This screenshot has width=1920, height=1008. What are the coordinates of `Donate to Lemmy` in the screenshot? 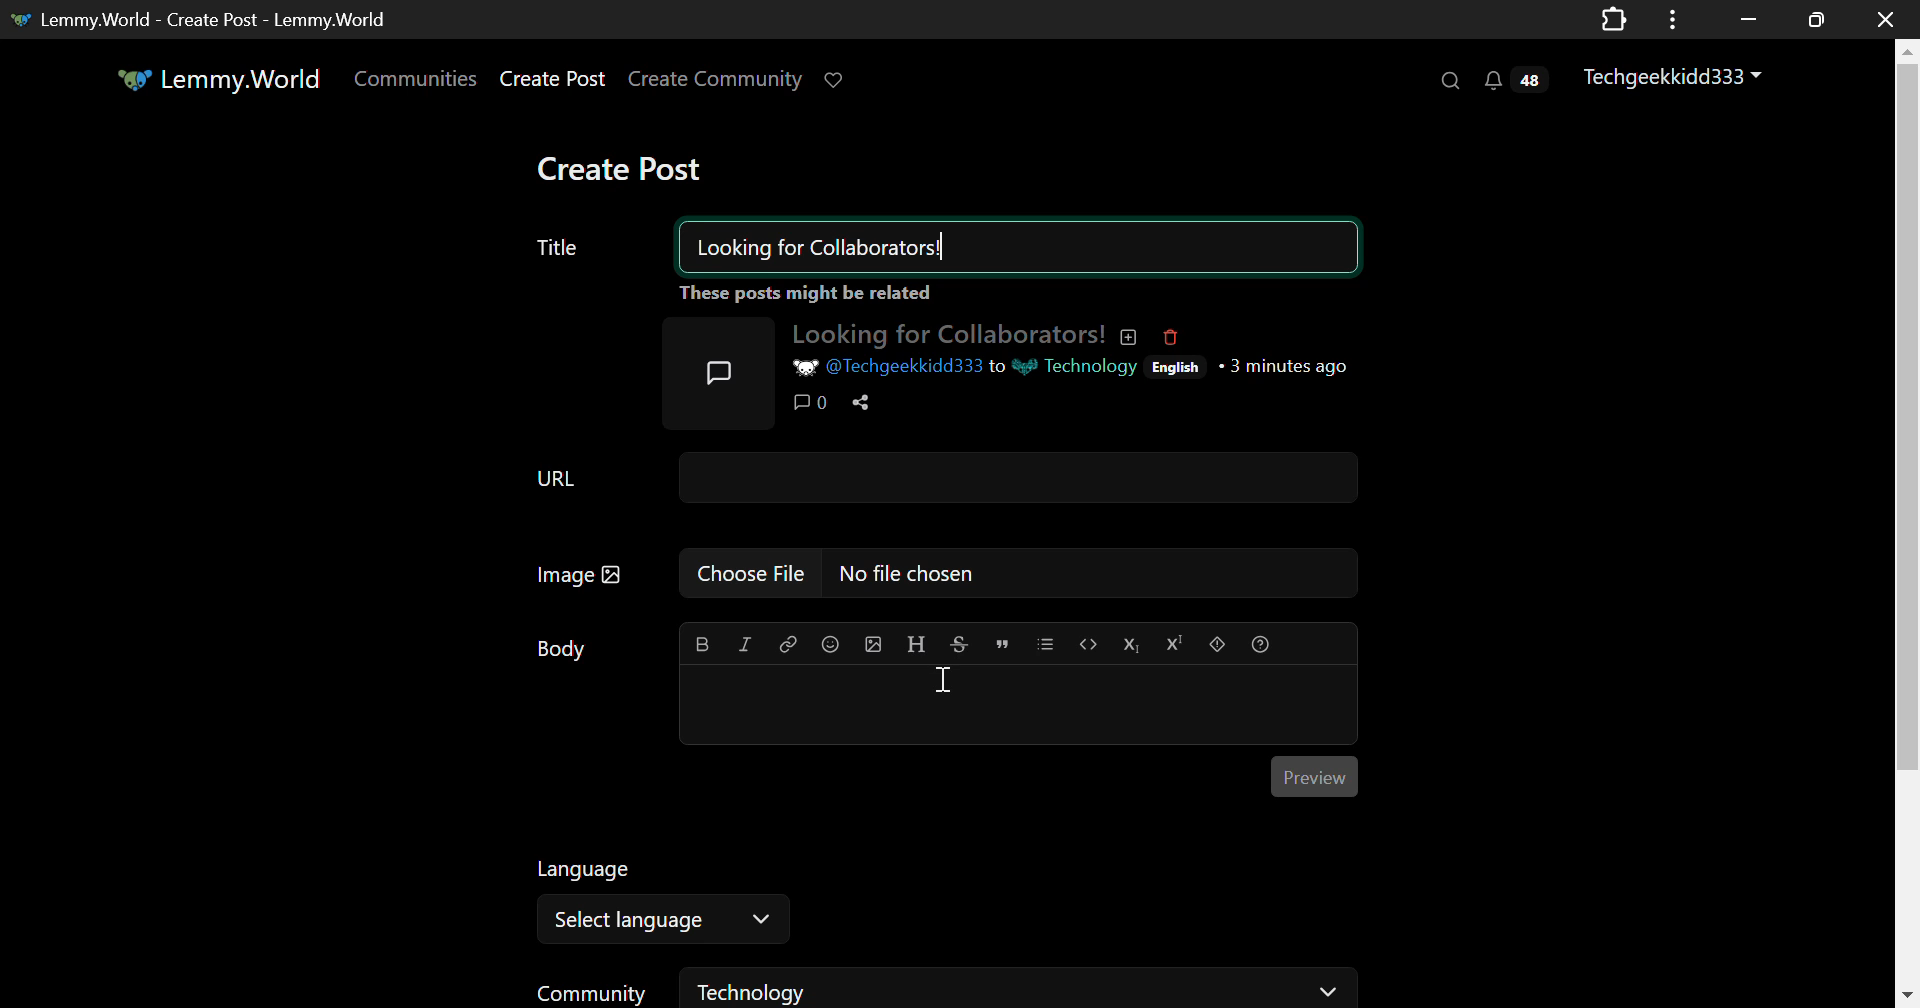 It's located at (836, 81).